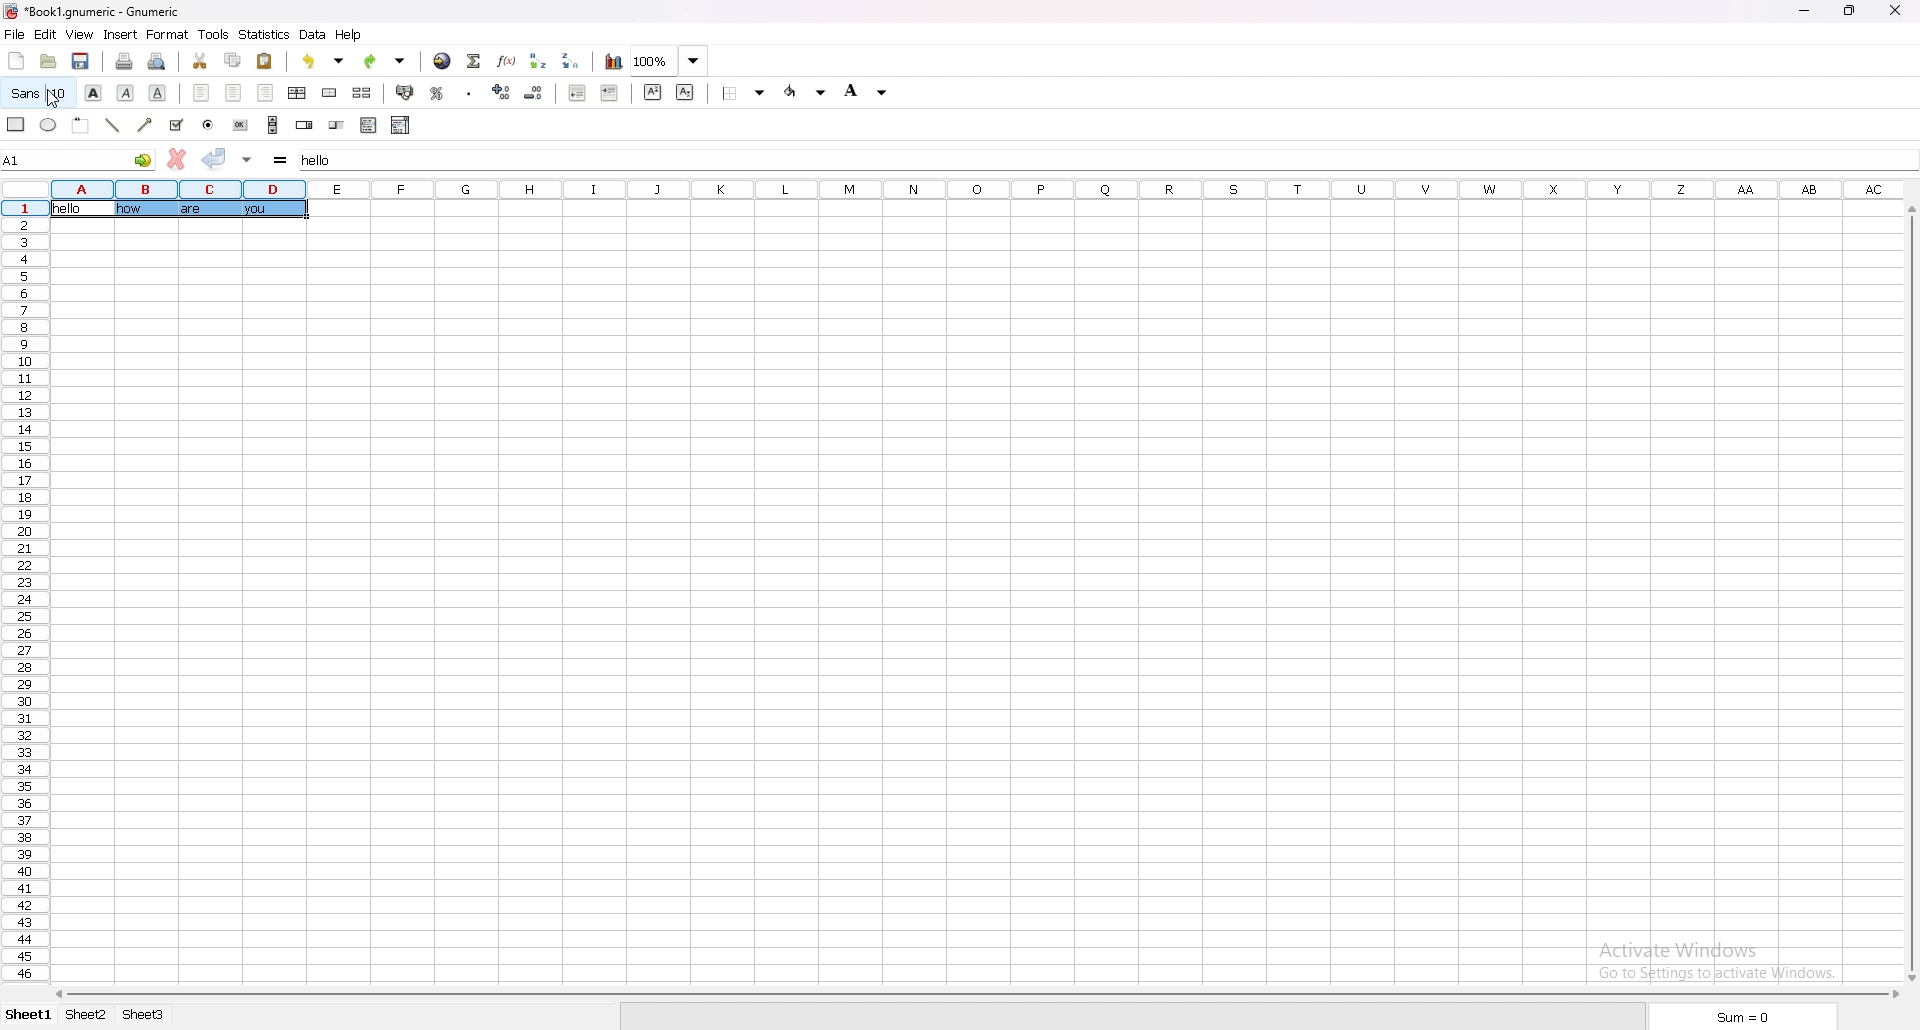  Describe the element at coordinates (265, 34) in the screenshot. I see `statistics` at that location.